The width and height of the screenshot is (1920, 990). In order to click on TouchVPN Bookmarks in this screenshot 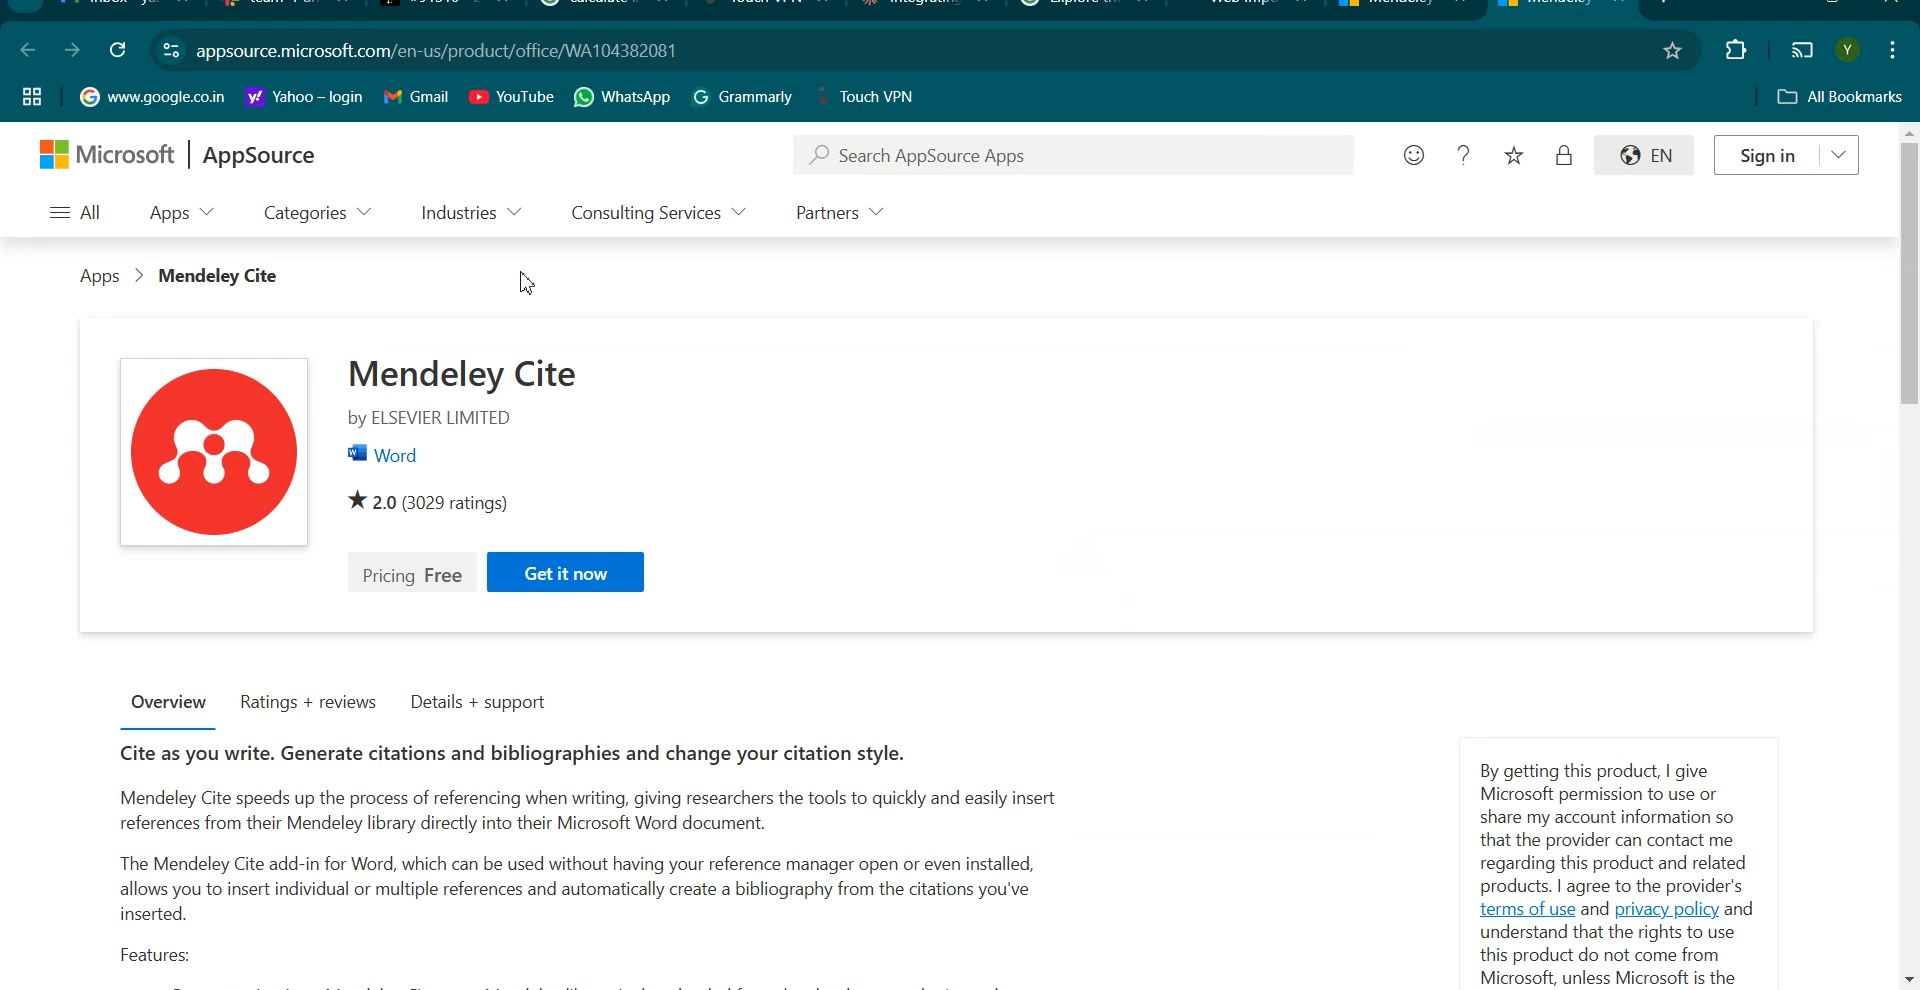, I will do `click(871, 96)`.